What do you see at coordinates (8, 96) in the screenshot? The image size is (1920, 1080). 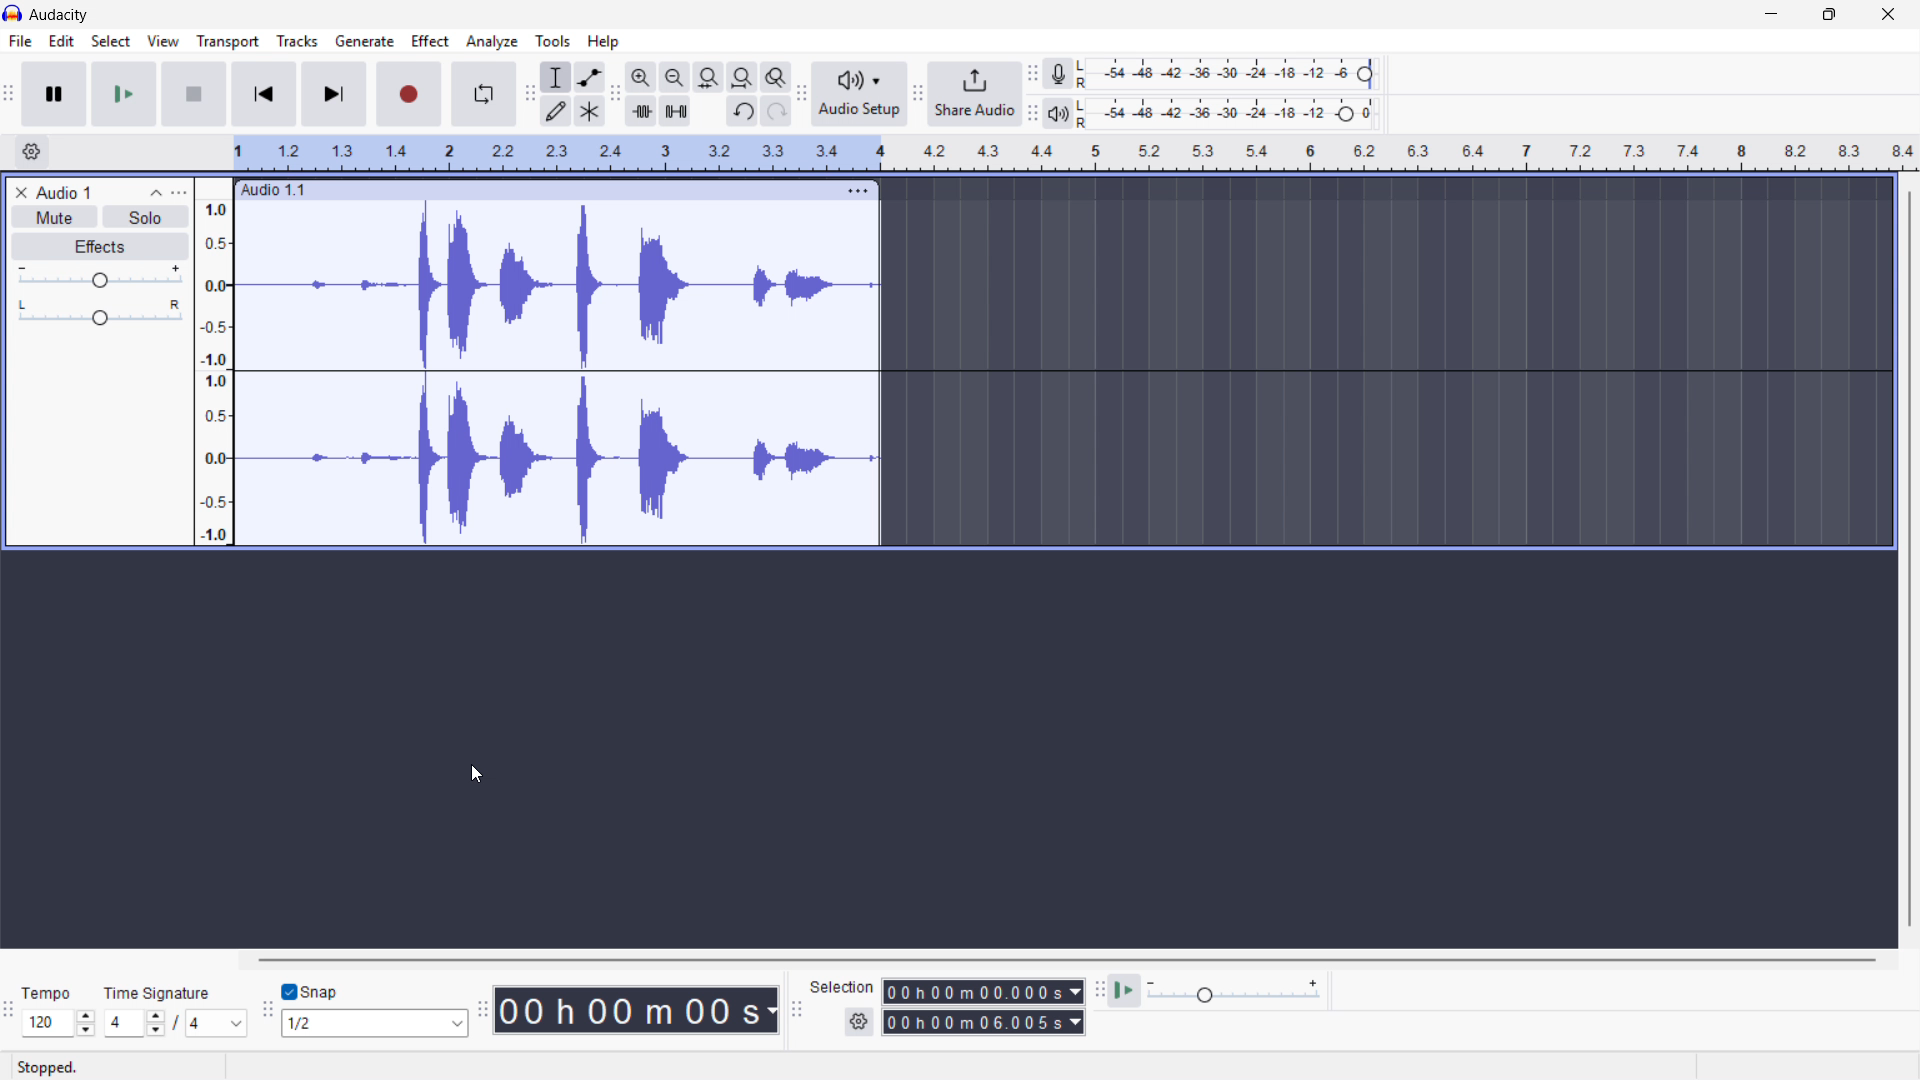 I see `Transport toolbar ` at bounding box center [8, 96].